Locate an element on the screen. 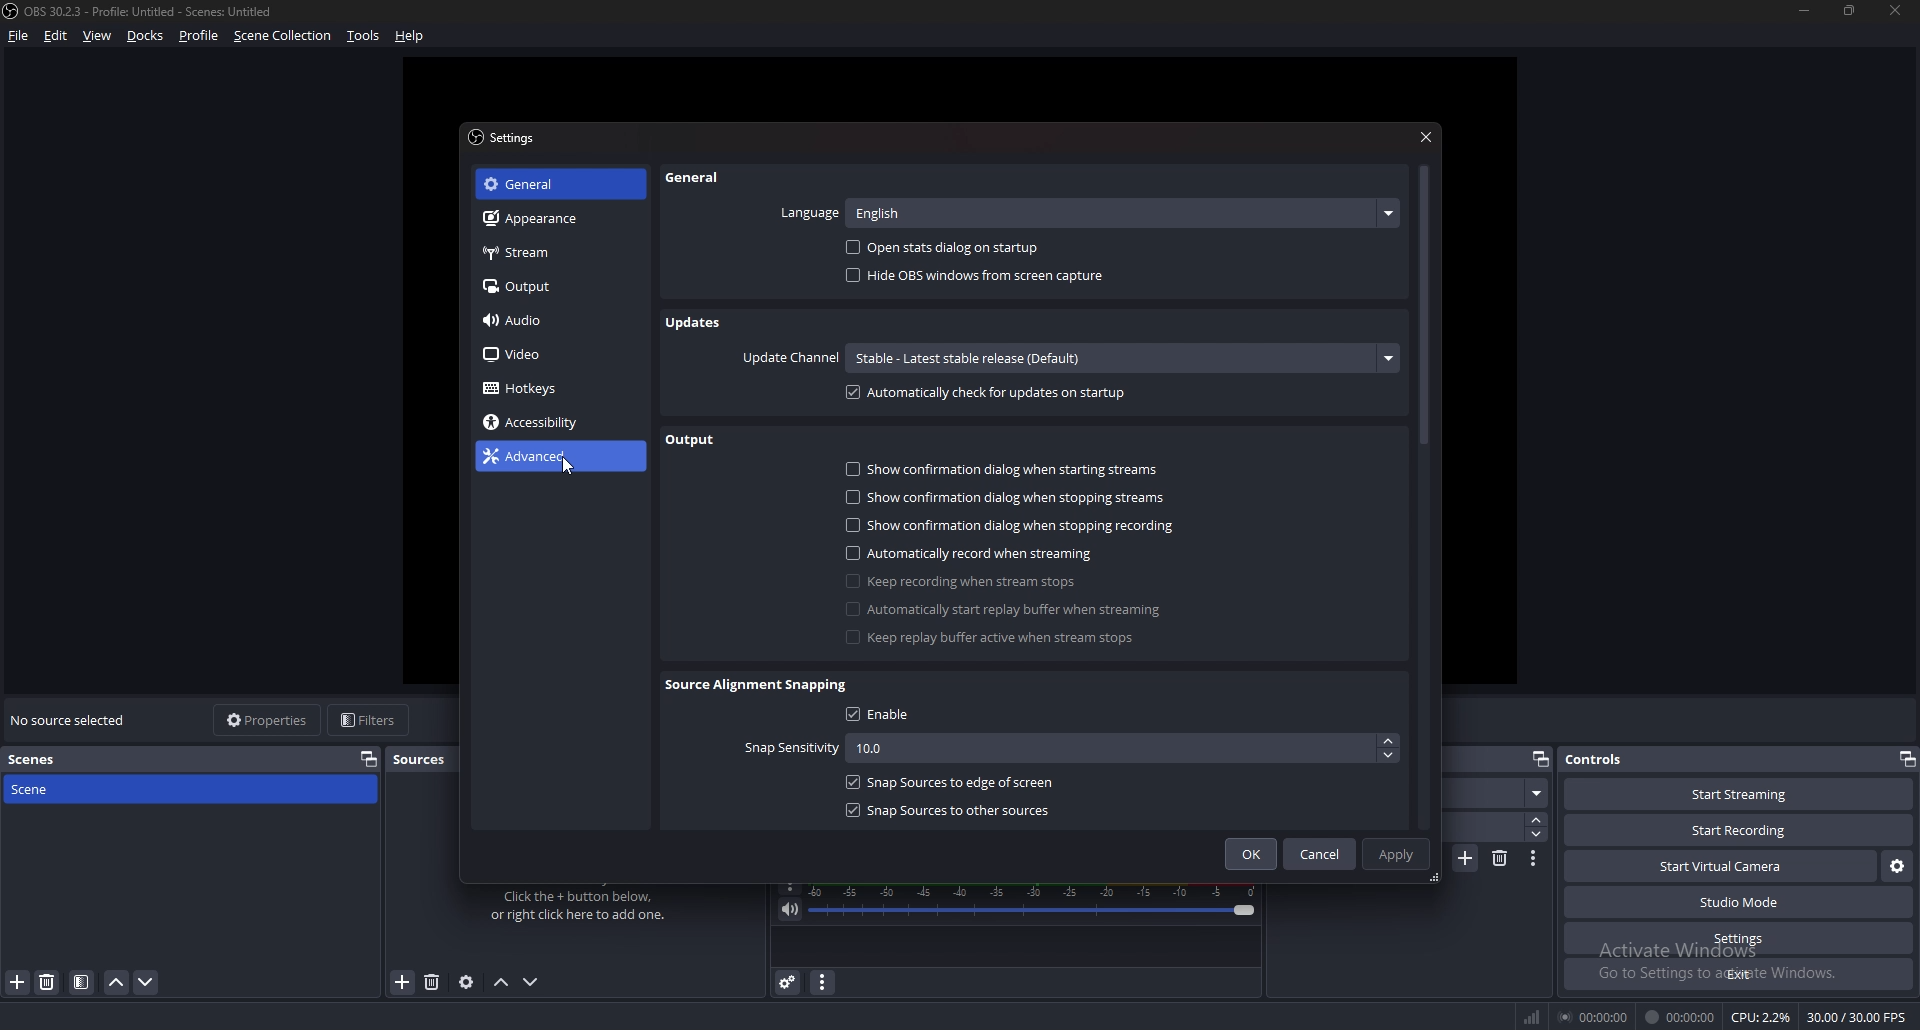  cancel is located at coordinates (1321, 854).